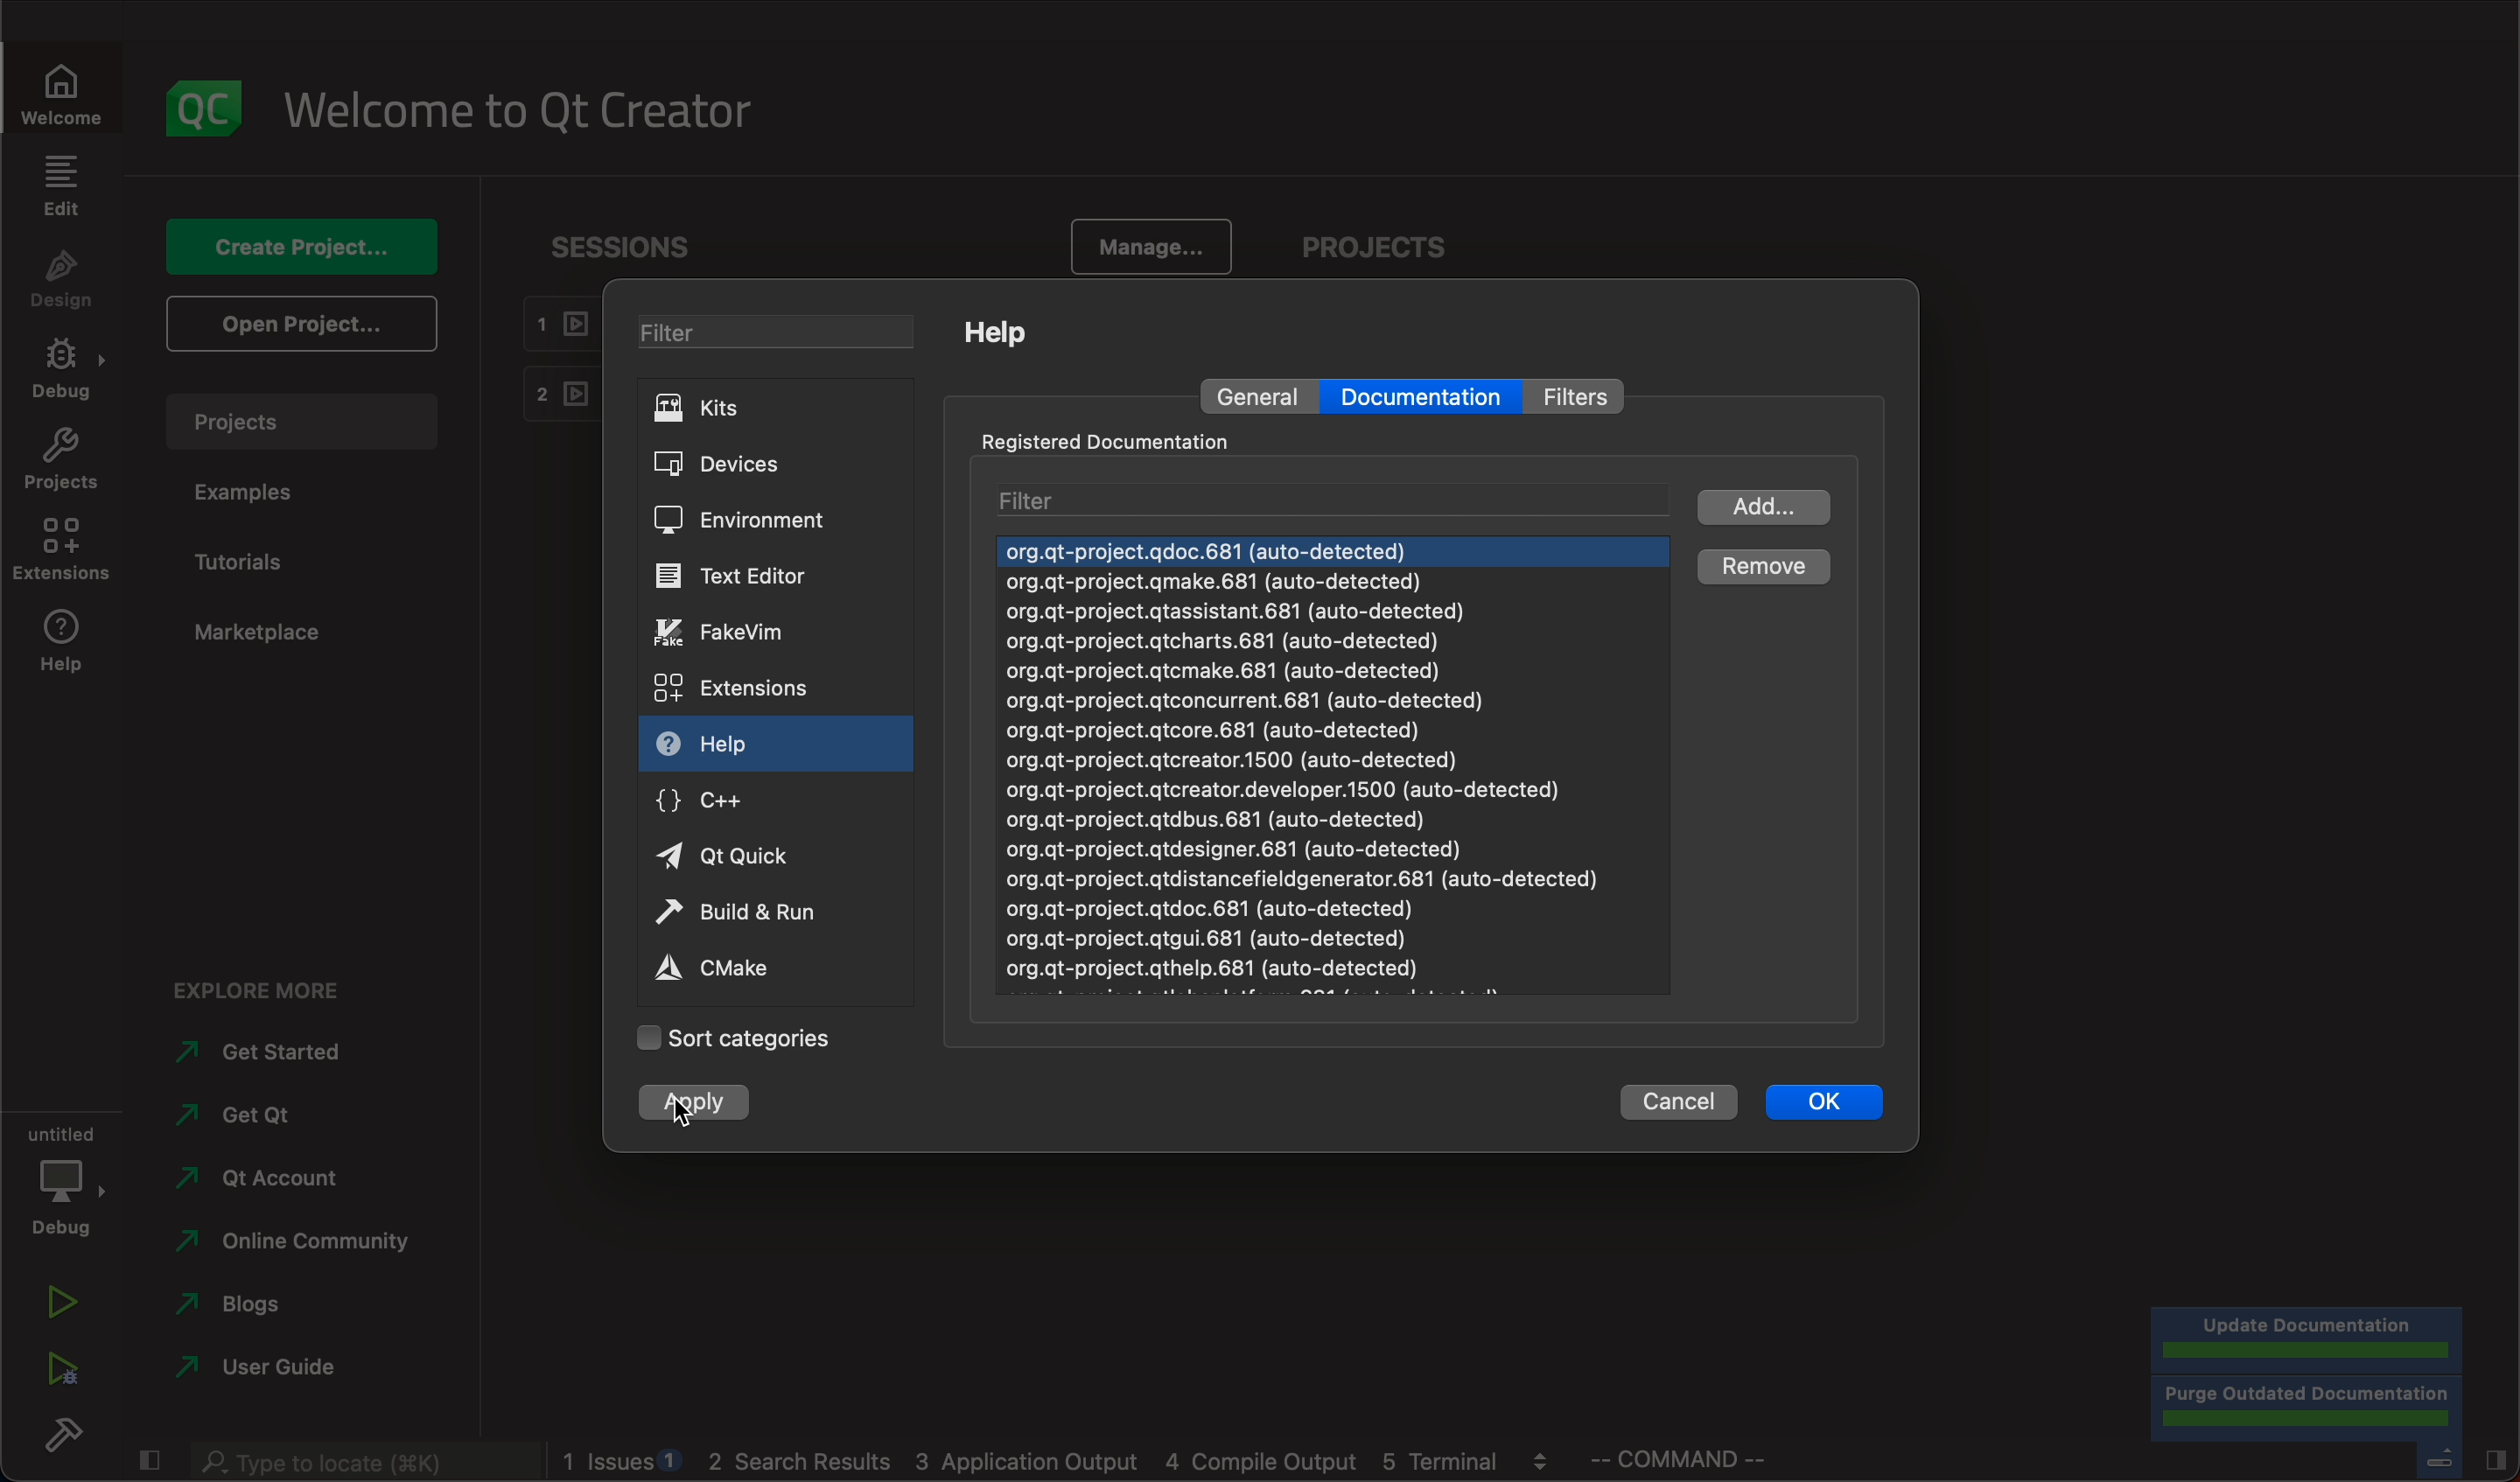  I want to click on get qt, so click(264, 1116).